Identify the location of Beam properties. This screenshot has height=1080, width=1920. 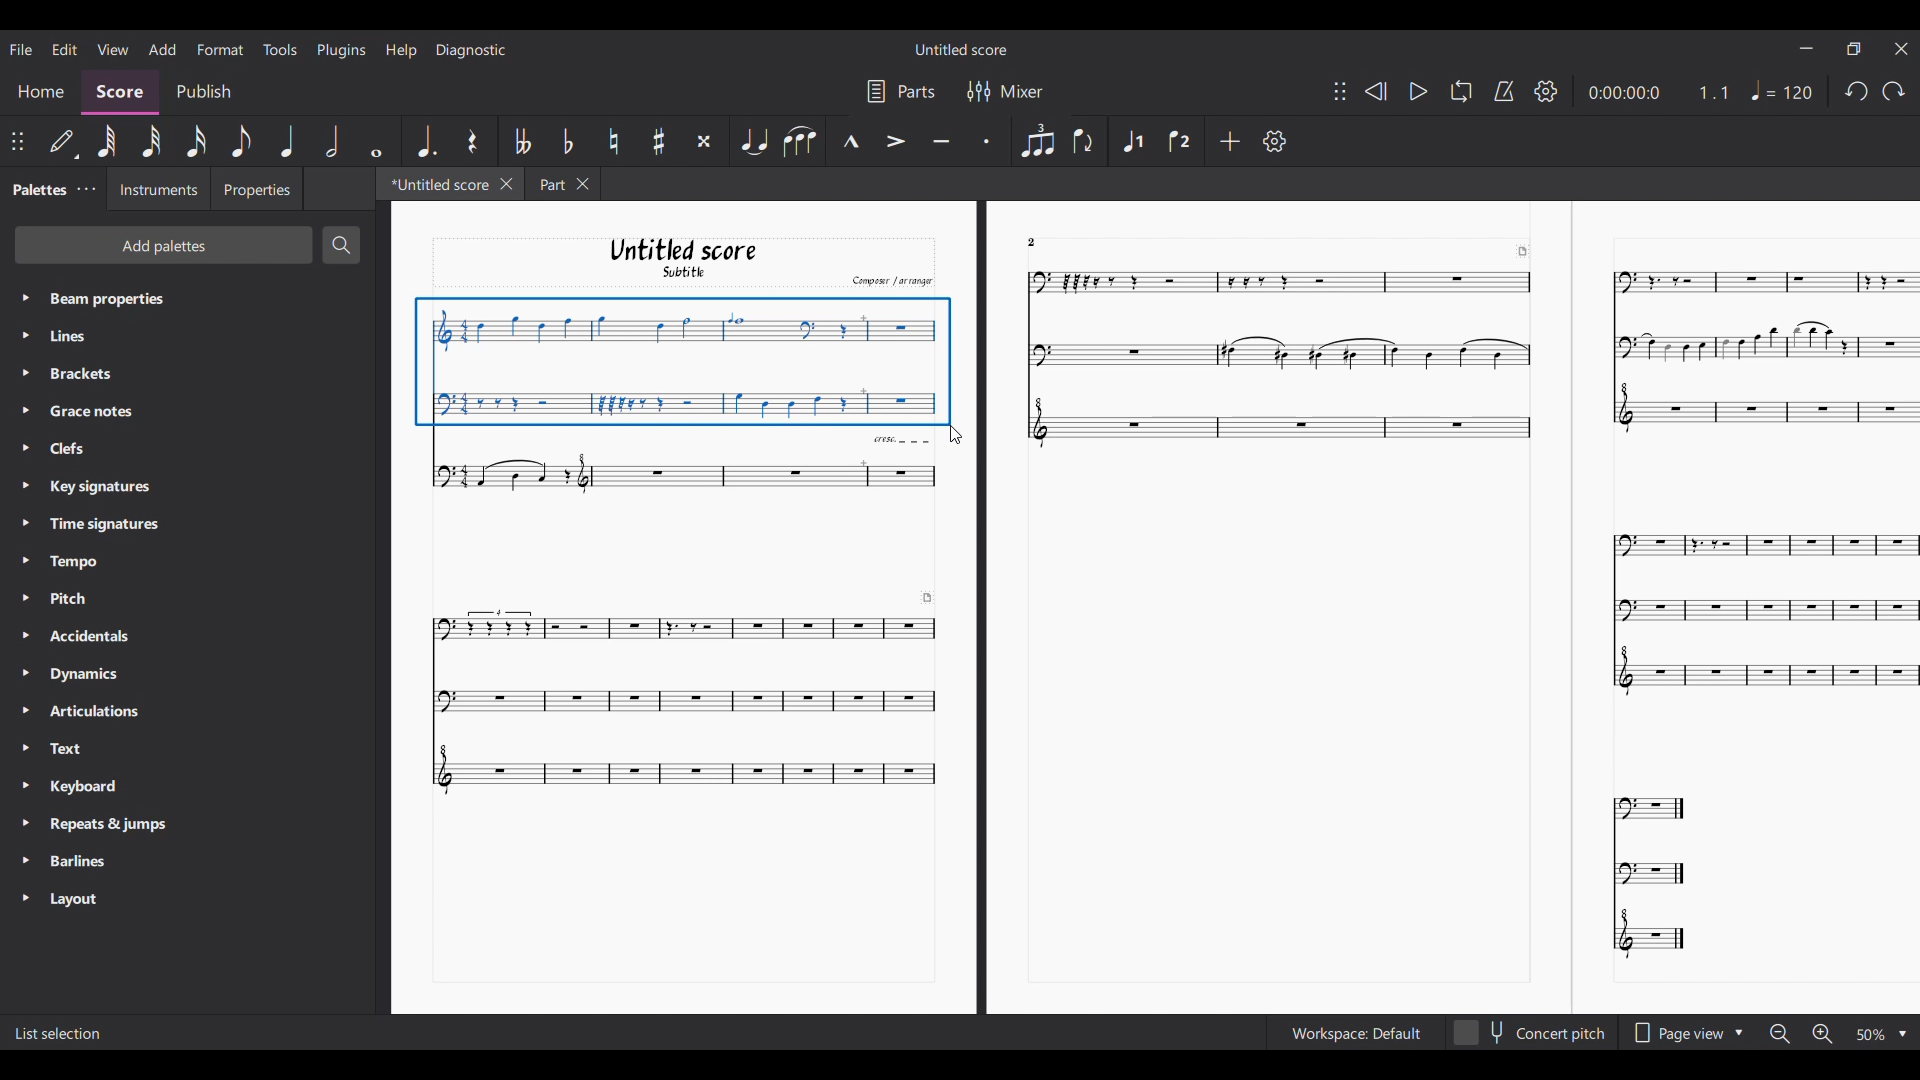
(156, 298).